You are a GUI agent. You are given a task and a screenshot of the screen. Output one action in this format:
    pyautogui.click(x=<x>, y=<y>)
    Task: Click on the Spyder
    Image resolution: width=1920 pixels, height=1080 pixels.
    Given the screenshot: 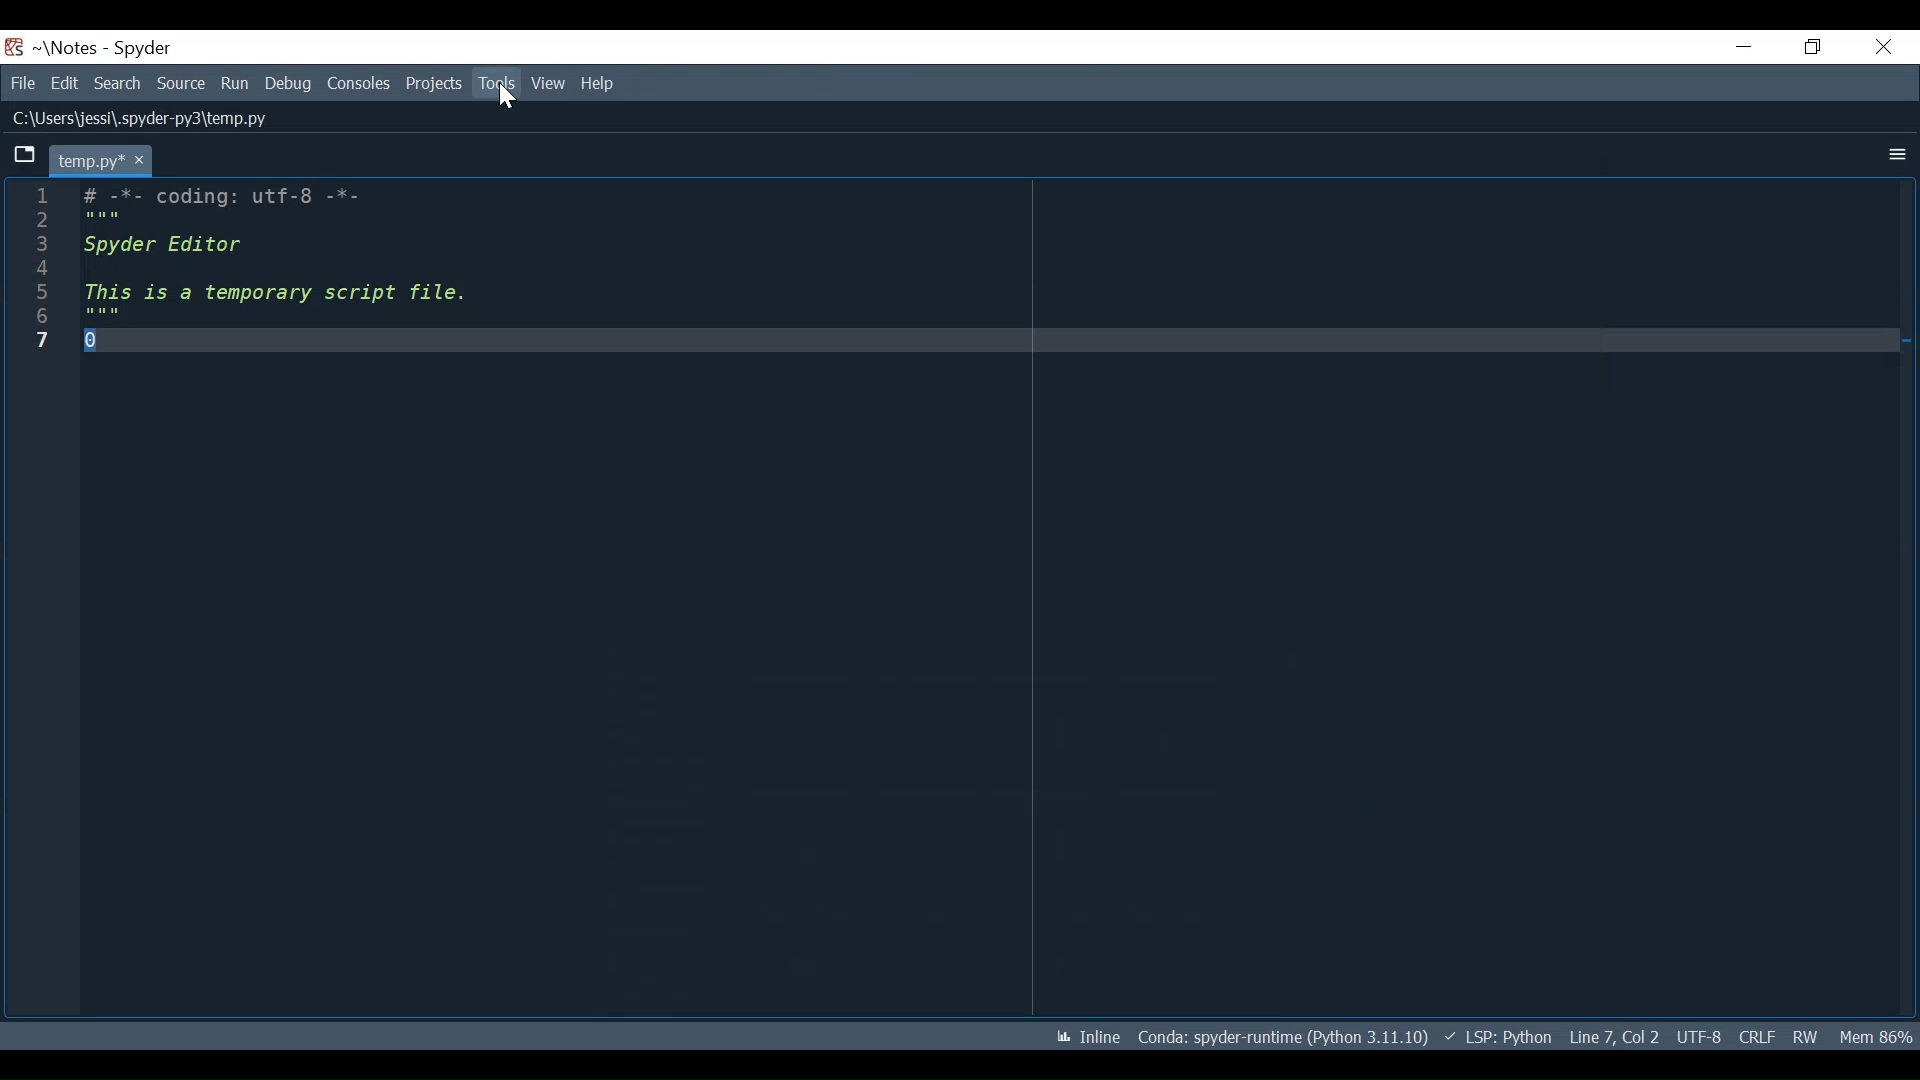 What is the action you would take?
    pyautogui.click(x=142, y=50)
    